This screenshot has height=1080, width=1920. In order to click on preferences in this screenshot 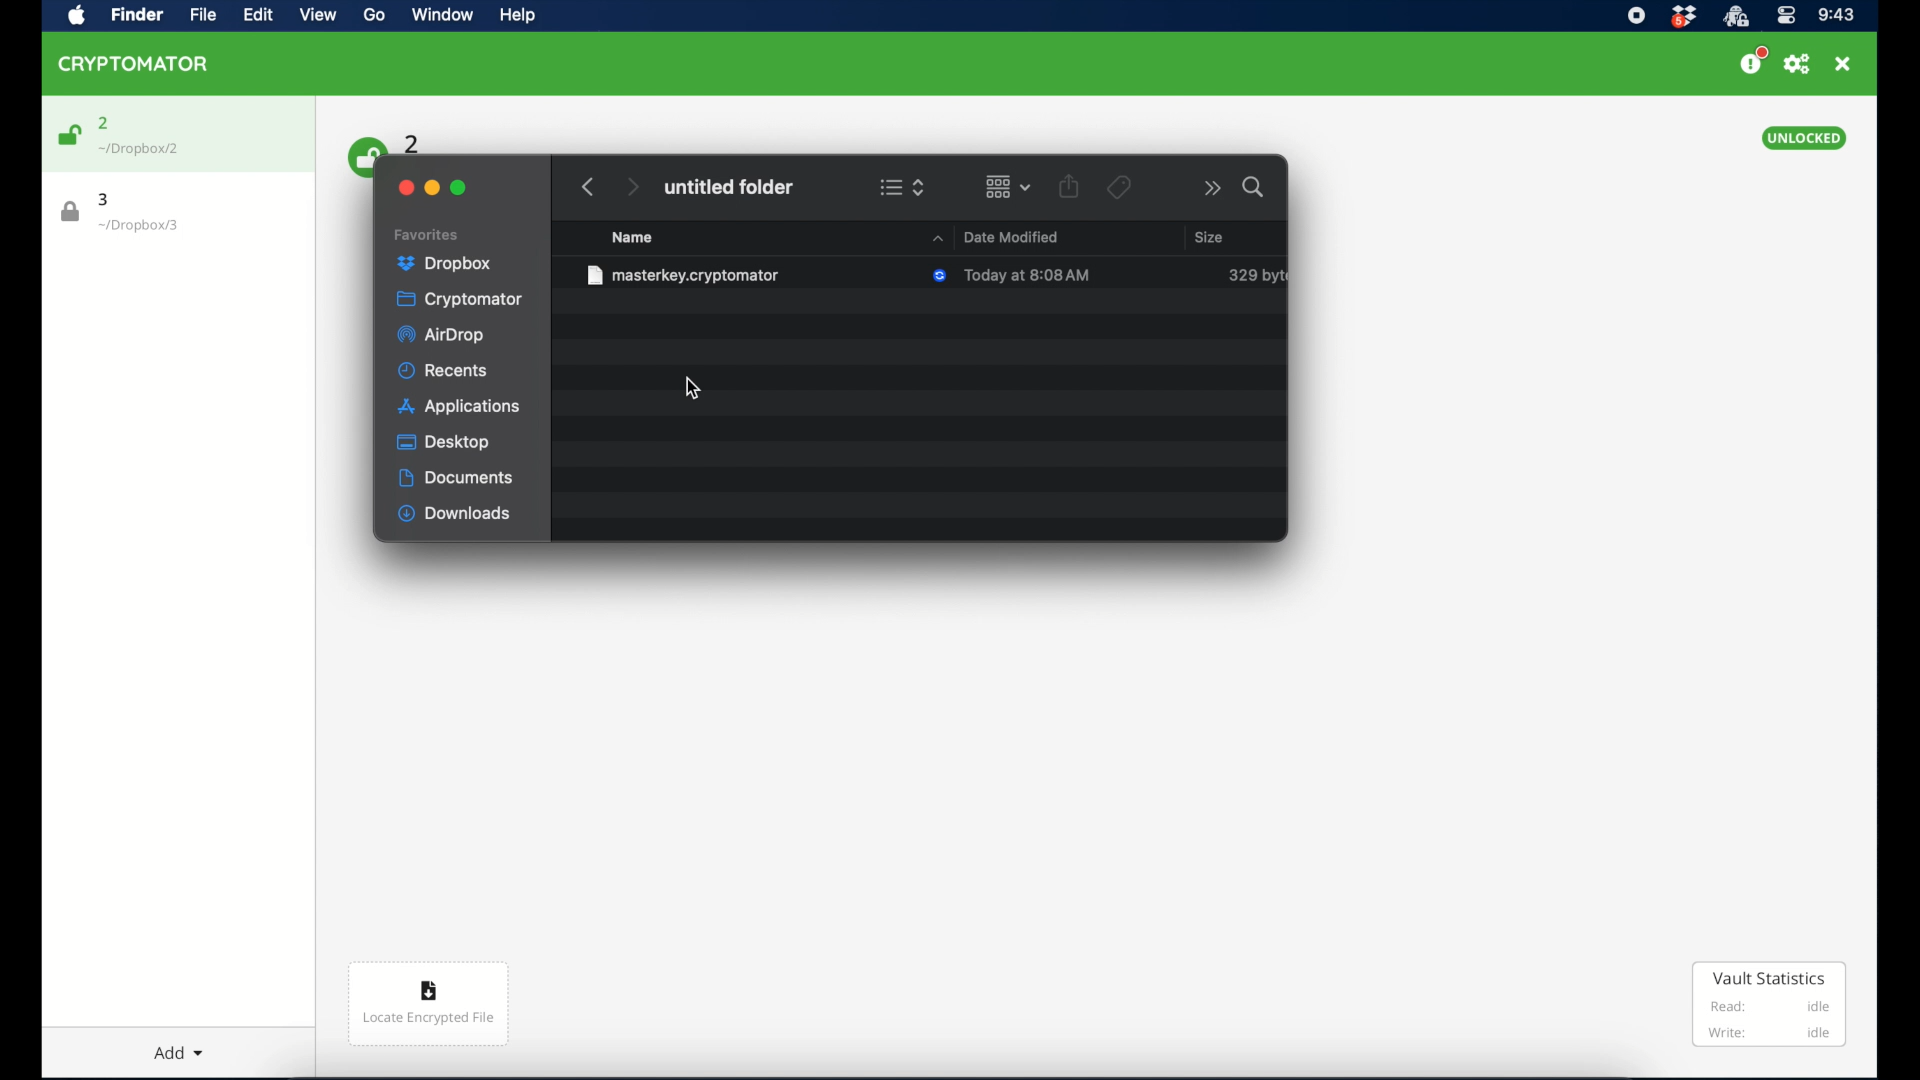, I will do `click(1797, 64)`.